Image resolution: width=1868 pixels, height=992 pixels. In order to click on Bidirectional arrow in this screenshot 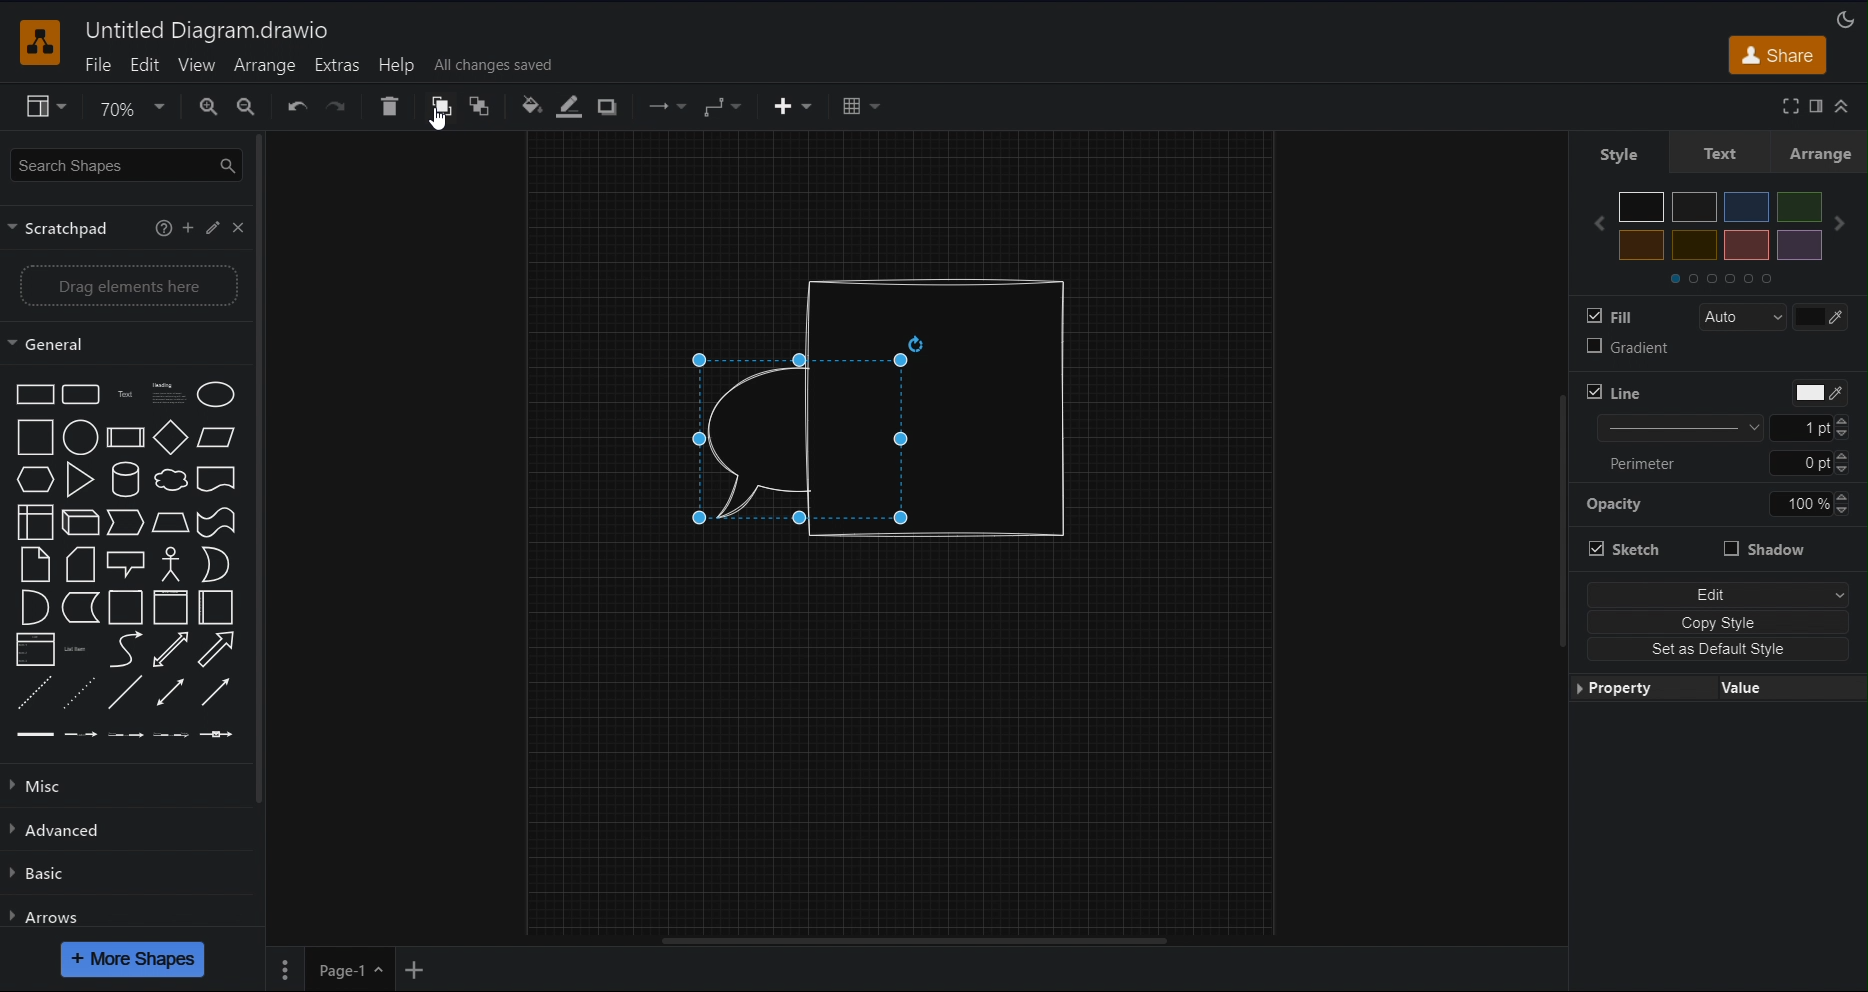, I will do `click(170, 649)`.